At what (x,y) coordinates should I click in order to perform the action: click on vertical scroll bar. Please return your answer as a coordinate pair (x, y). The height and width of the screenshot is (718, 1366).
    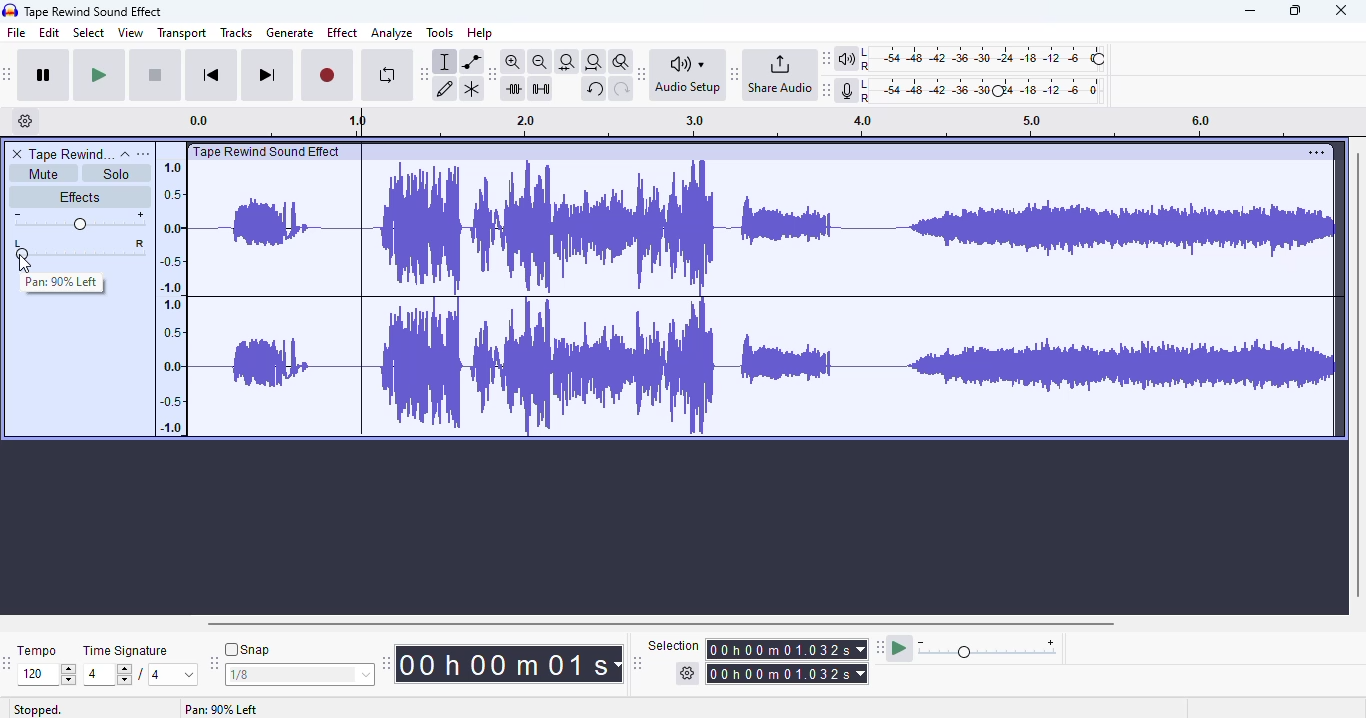
    Looking at the image, I should click on (1357, 374).